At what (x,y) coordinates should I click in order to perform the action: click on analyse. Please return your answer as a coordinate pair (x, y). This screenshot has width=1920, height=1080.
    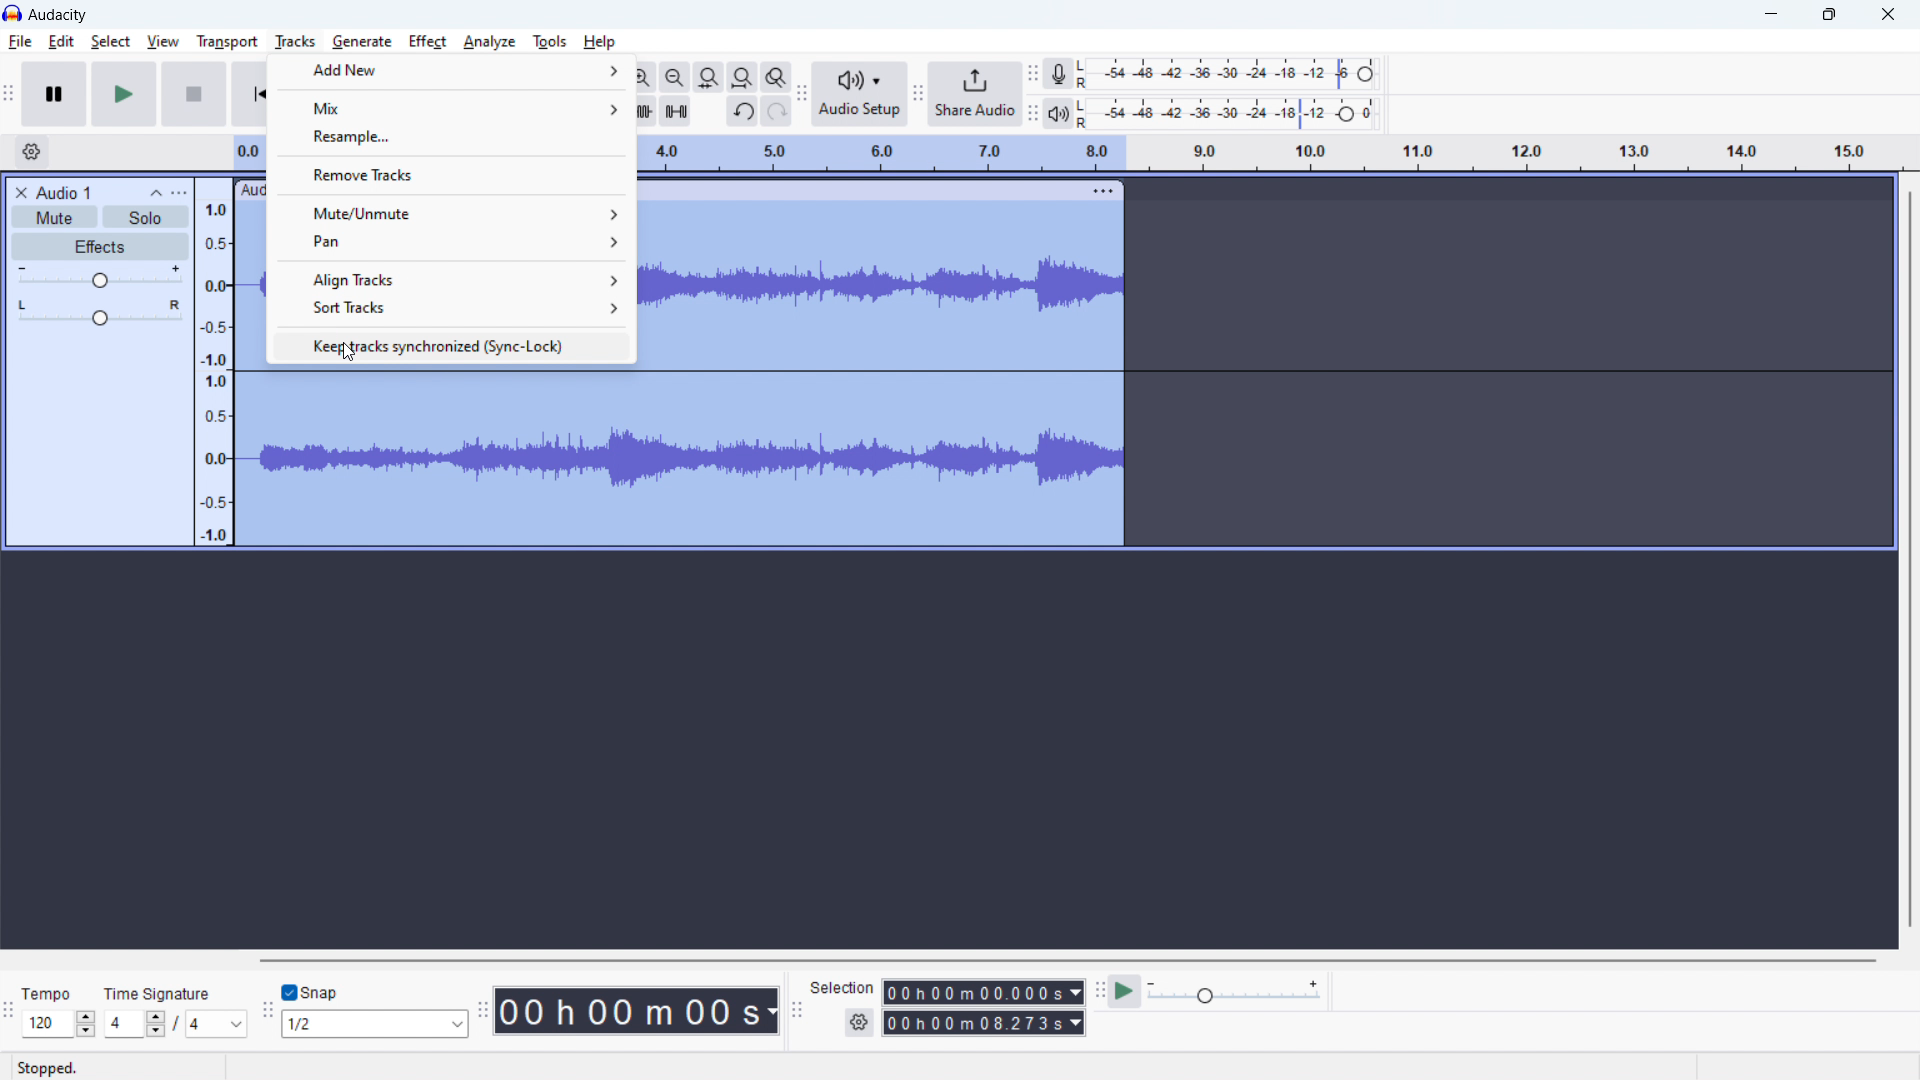
    Looking at the image, I should click on (489, 42).